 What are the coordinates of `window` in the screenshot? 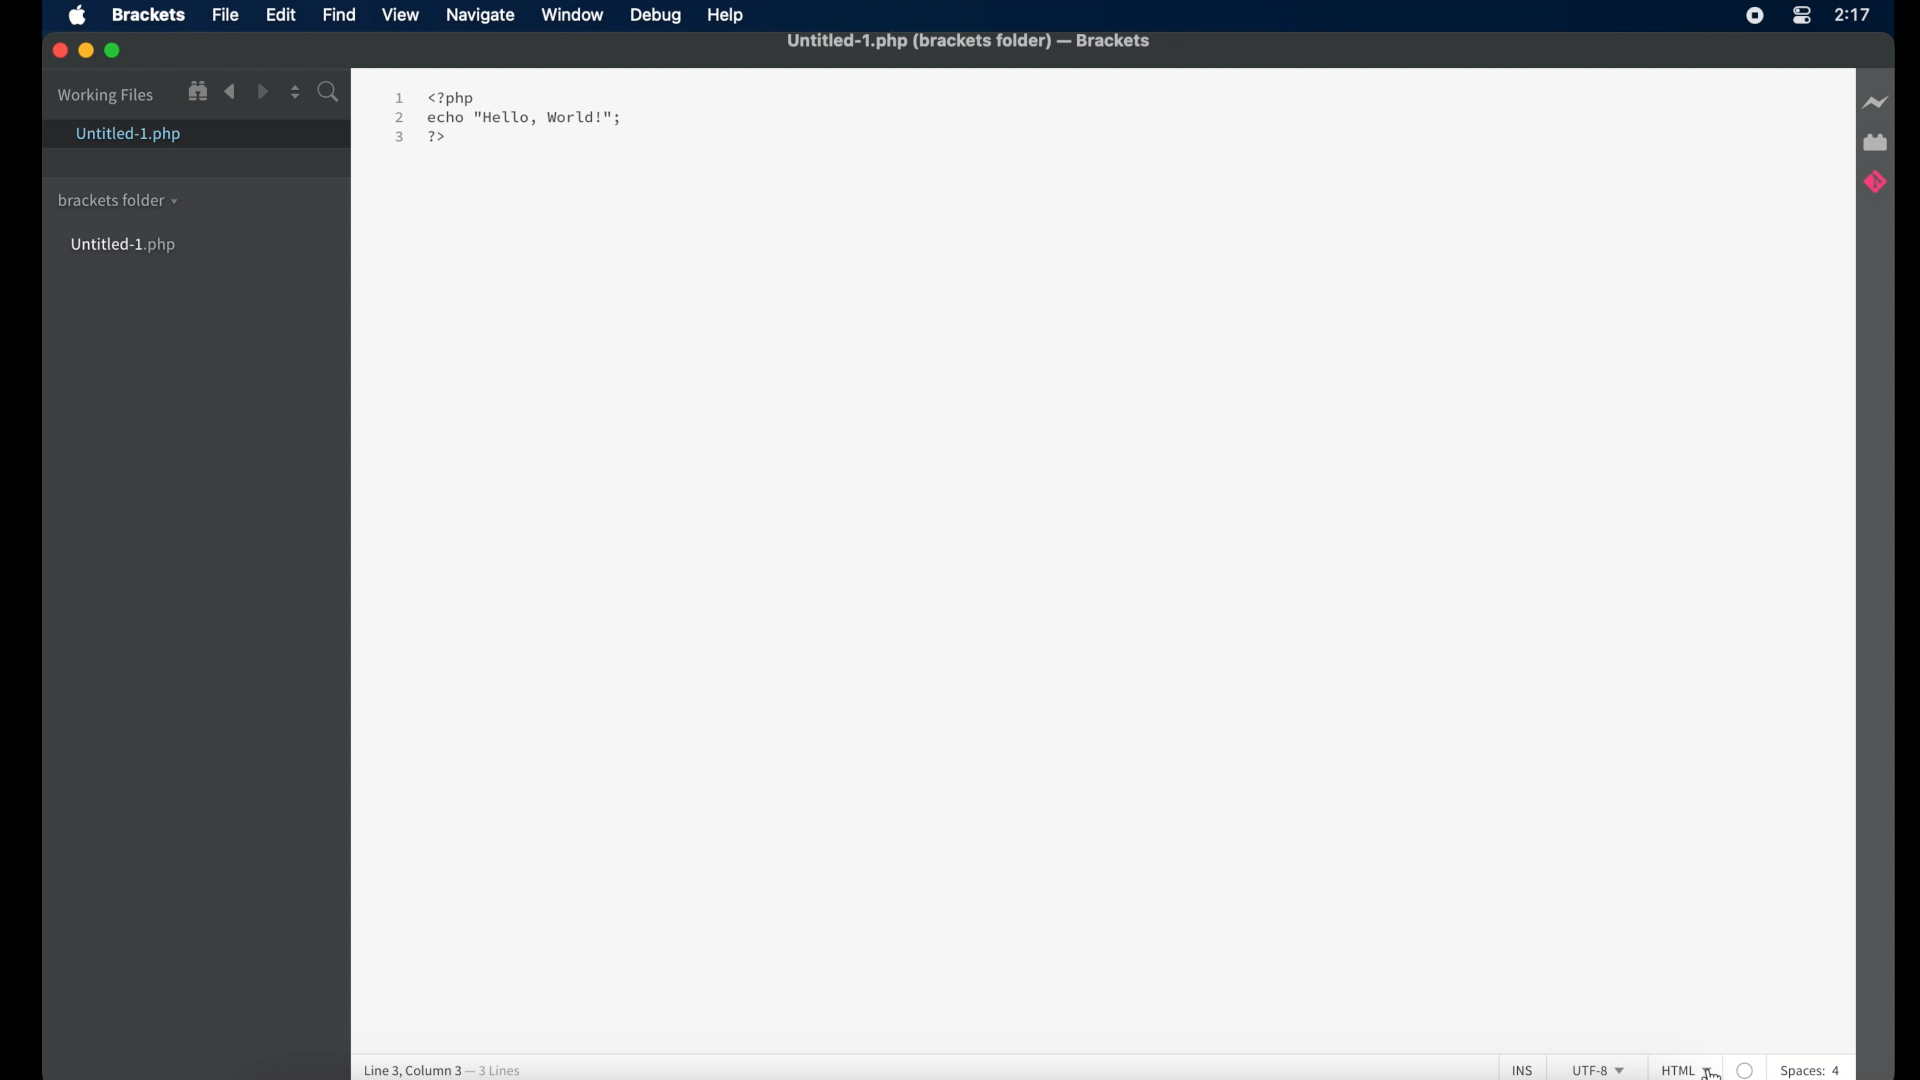 It's located at (572, 16).